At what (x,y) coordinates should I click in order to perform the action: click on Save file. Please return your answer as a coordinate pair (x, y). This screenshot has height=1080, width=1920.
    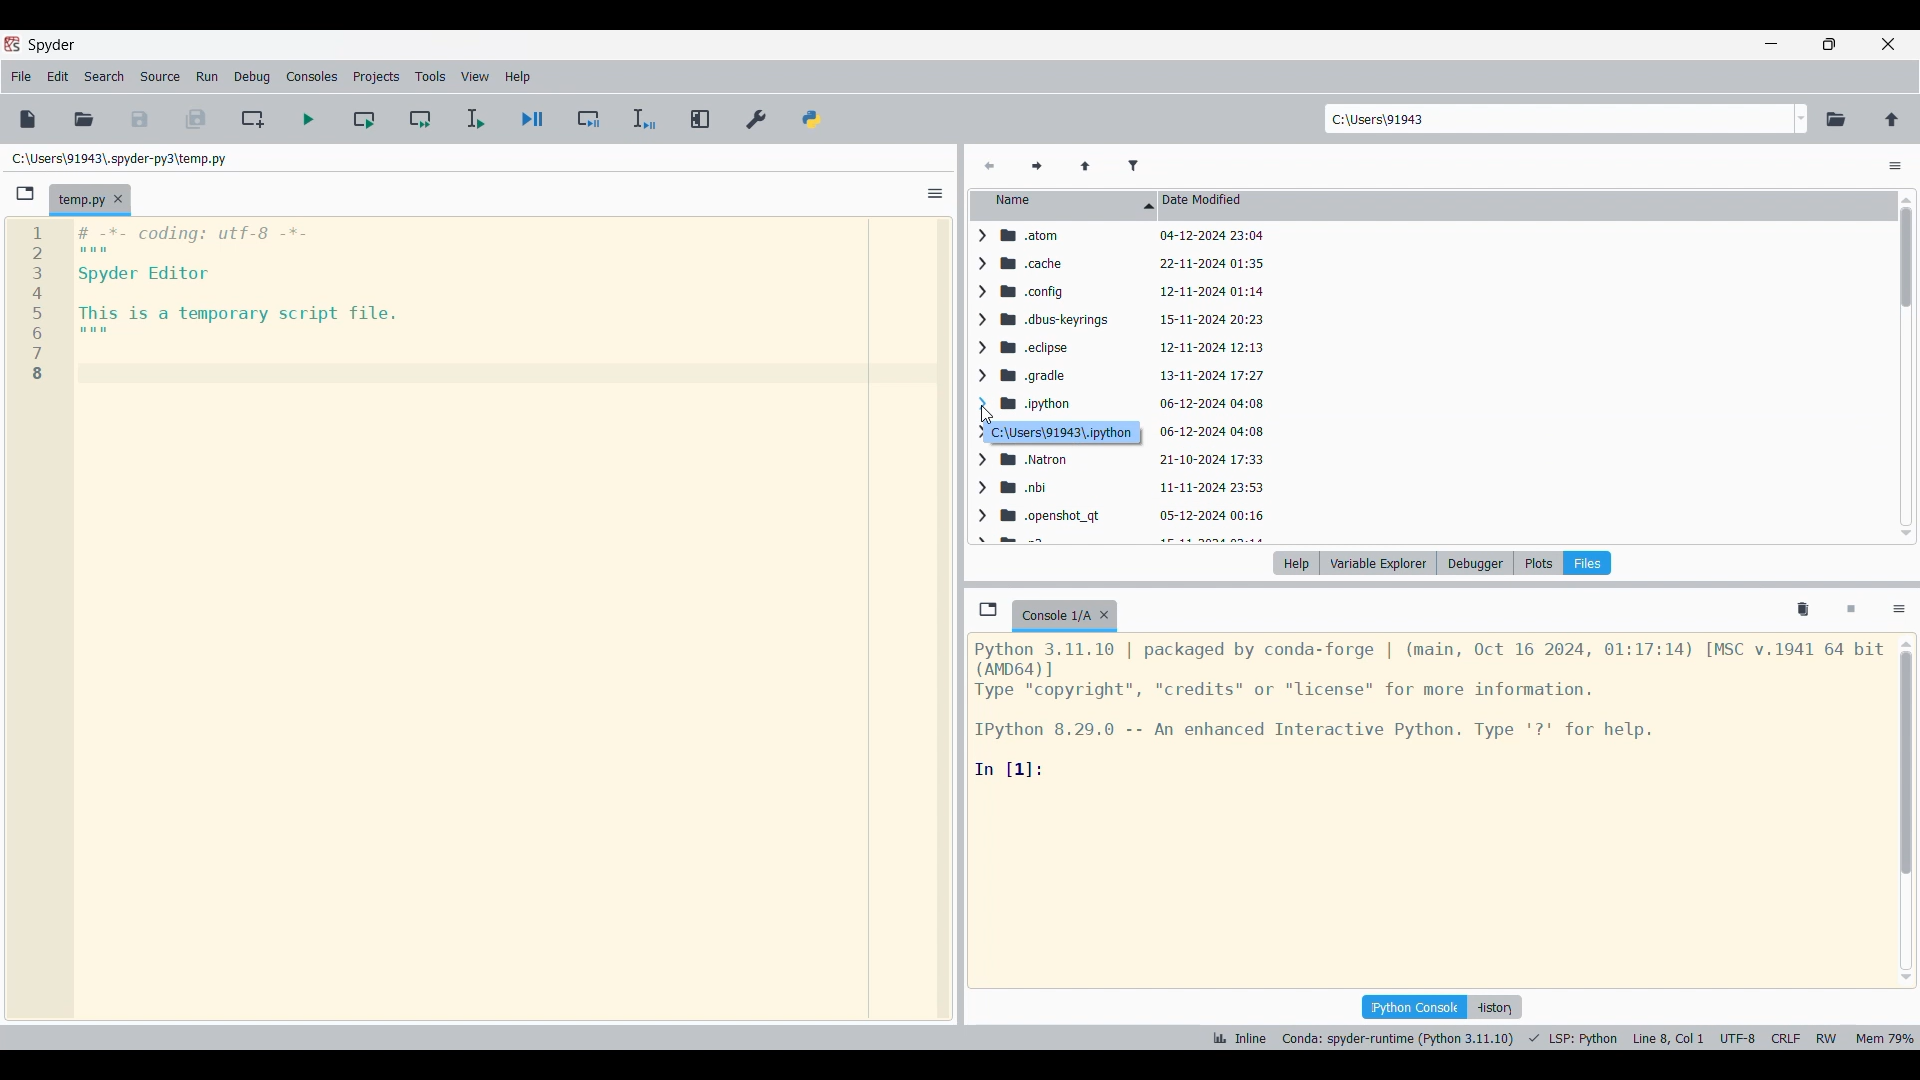
    Looking at the image, I should click on (140, 120).